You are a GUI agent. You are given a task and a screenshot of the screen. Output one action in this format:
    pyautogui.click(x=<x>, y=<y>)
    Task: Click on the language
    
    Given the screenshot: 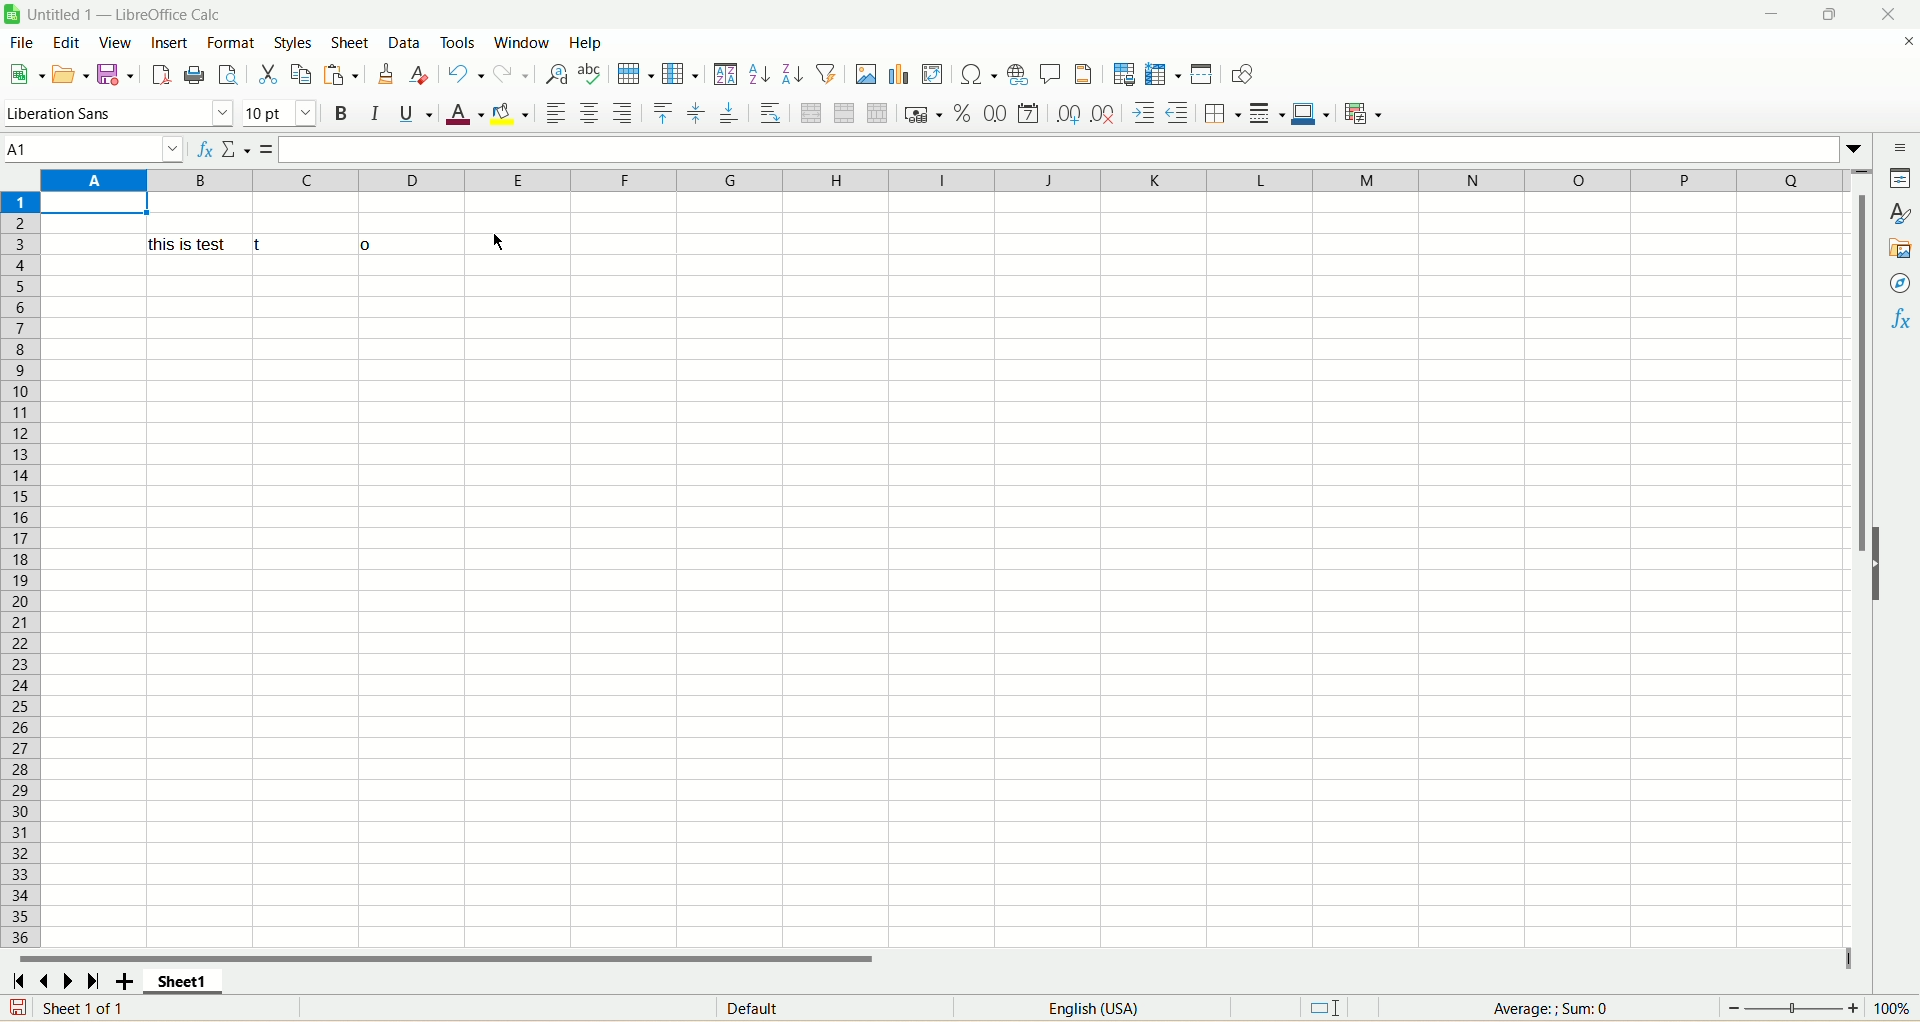 What is the action you would take?
    pyautogui.click(x=1103, y=1009)
    